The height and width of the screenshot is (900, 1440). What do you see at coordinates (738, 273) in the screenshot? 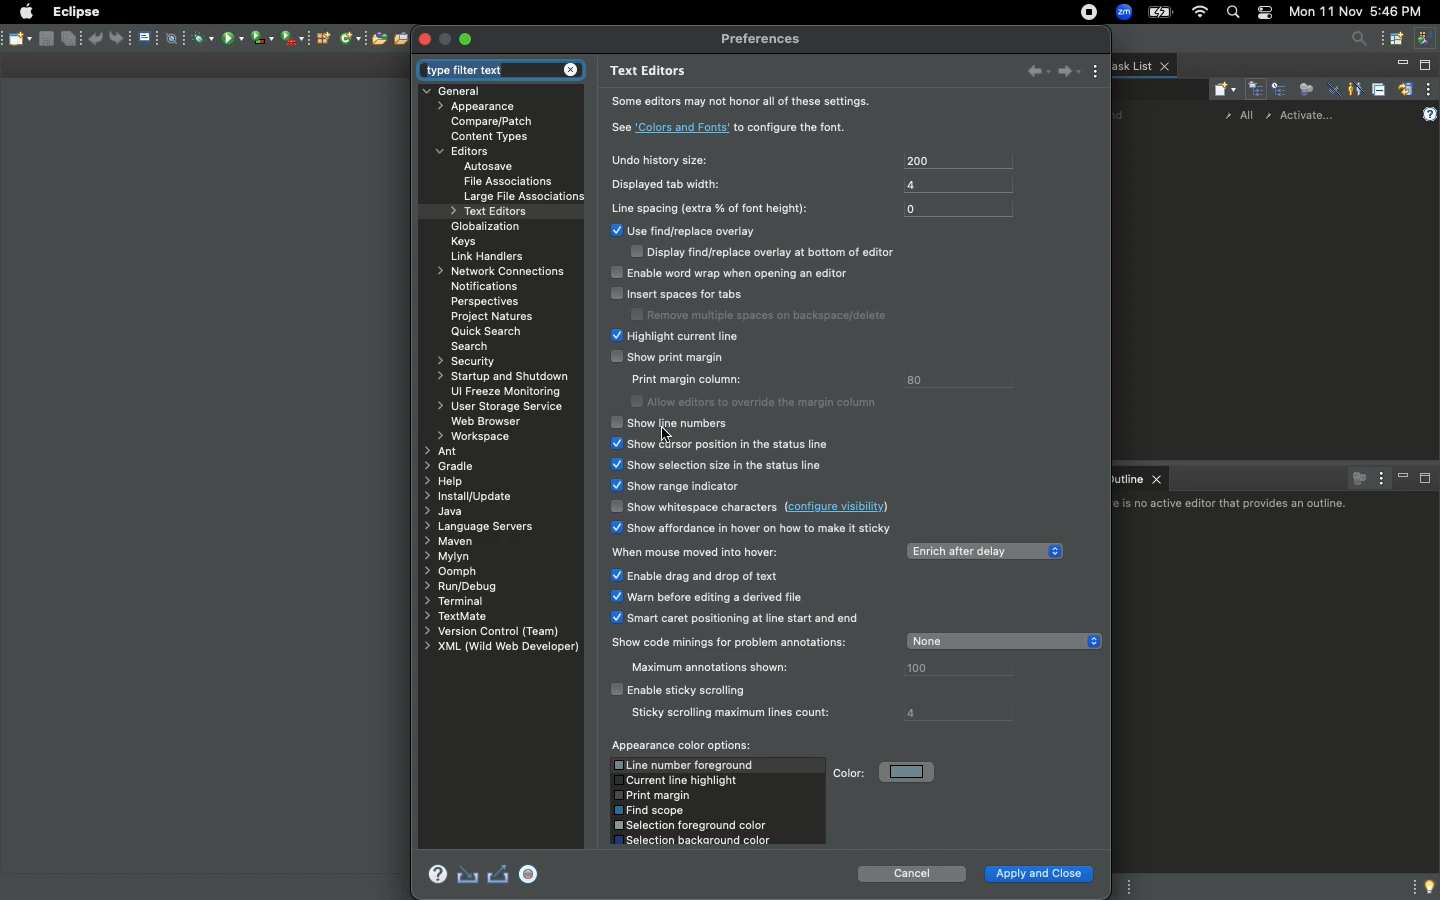
I see `Enable word wrap when opening an editor` at bounding box center [738, 273].